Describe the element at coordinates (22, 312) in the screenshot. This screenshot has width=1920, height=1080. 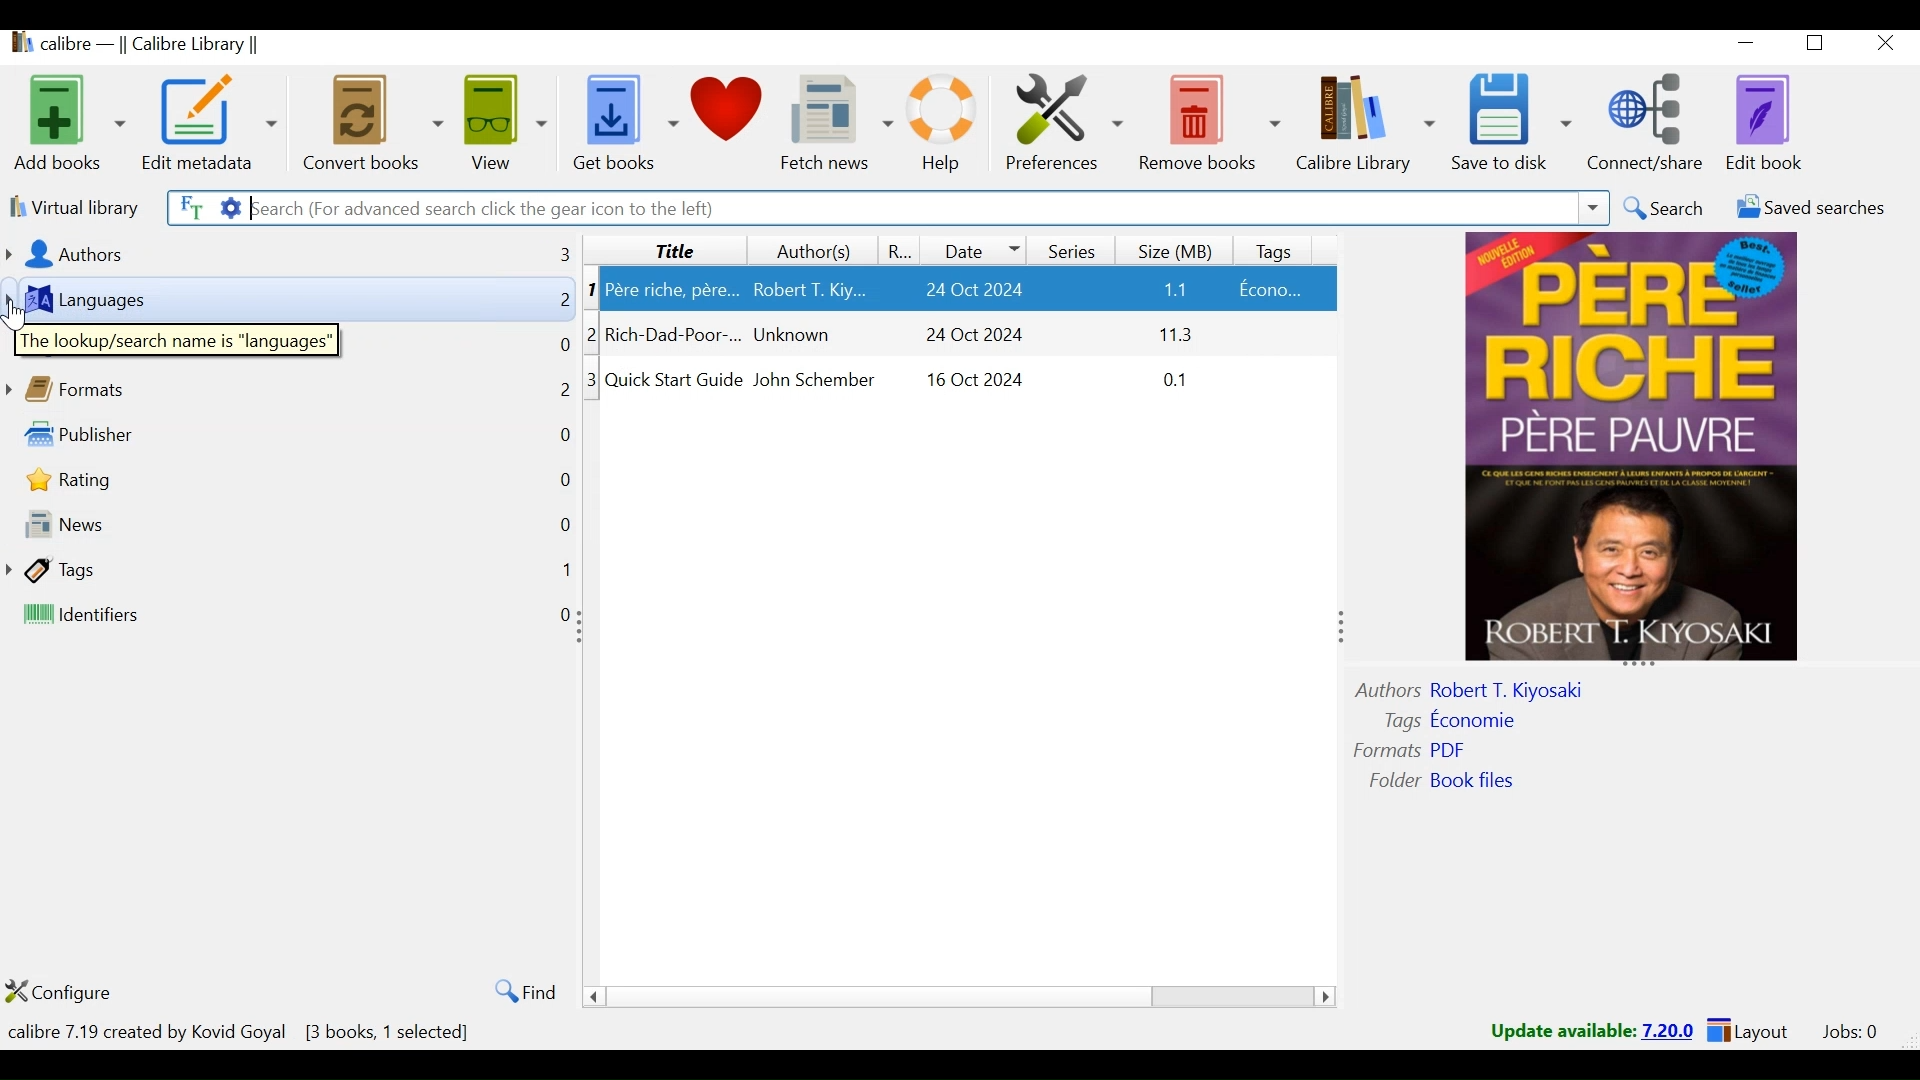
I see `cursor` at that location.